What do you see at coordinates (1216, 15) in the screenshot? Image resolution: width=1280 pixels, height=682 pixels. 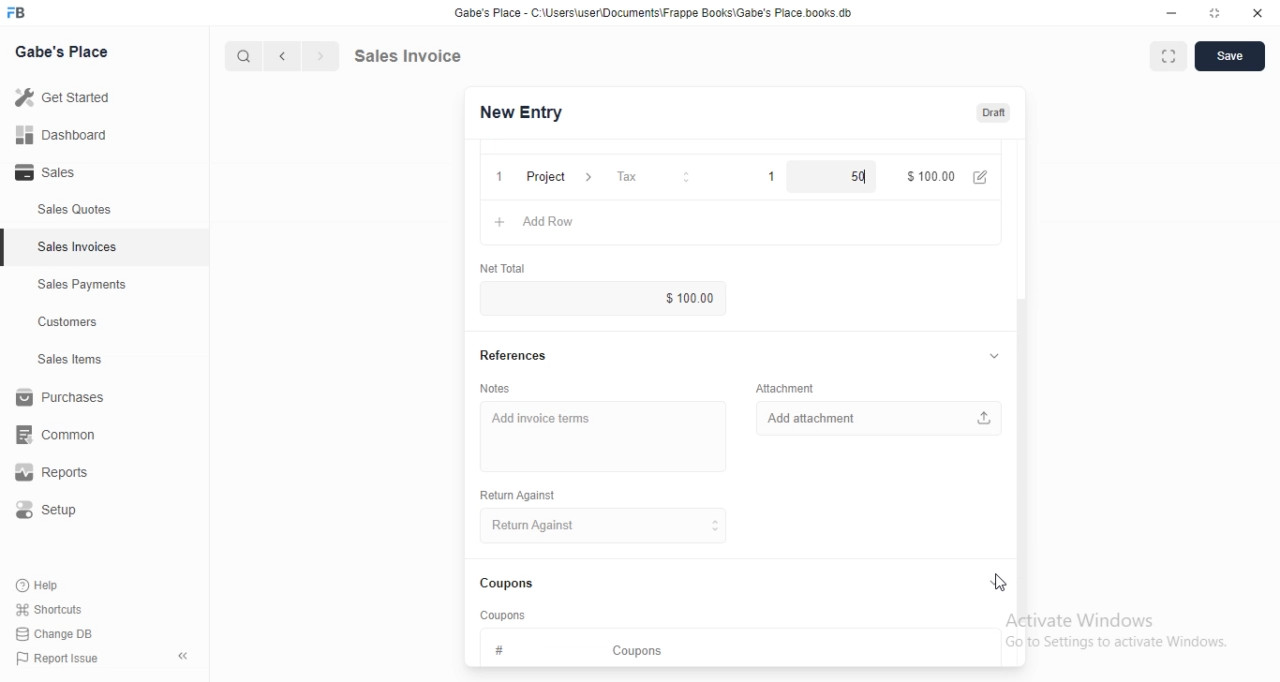 I see `maximize` at bounding box center [1216, 15].